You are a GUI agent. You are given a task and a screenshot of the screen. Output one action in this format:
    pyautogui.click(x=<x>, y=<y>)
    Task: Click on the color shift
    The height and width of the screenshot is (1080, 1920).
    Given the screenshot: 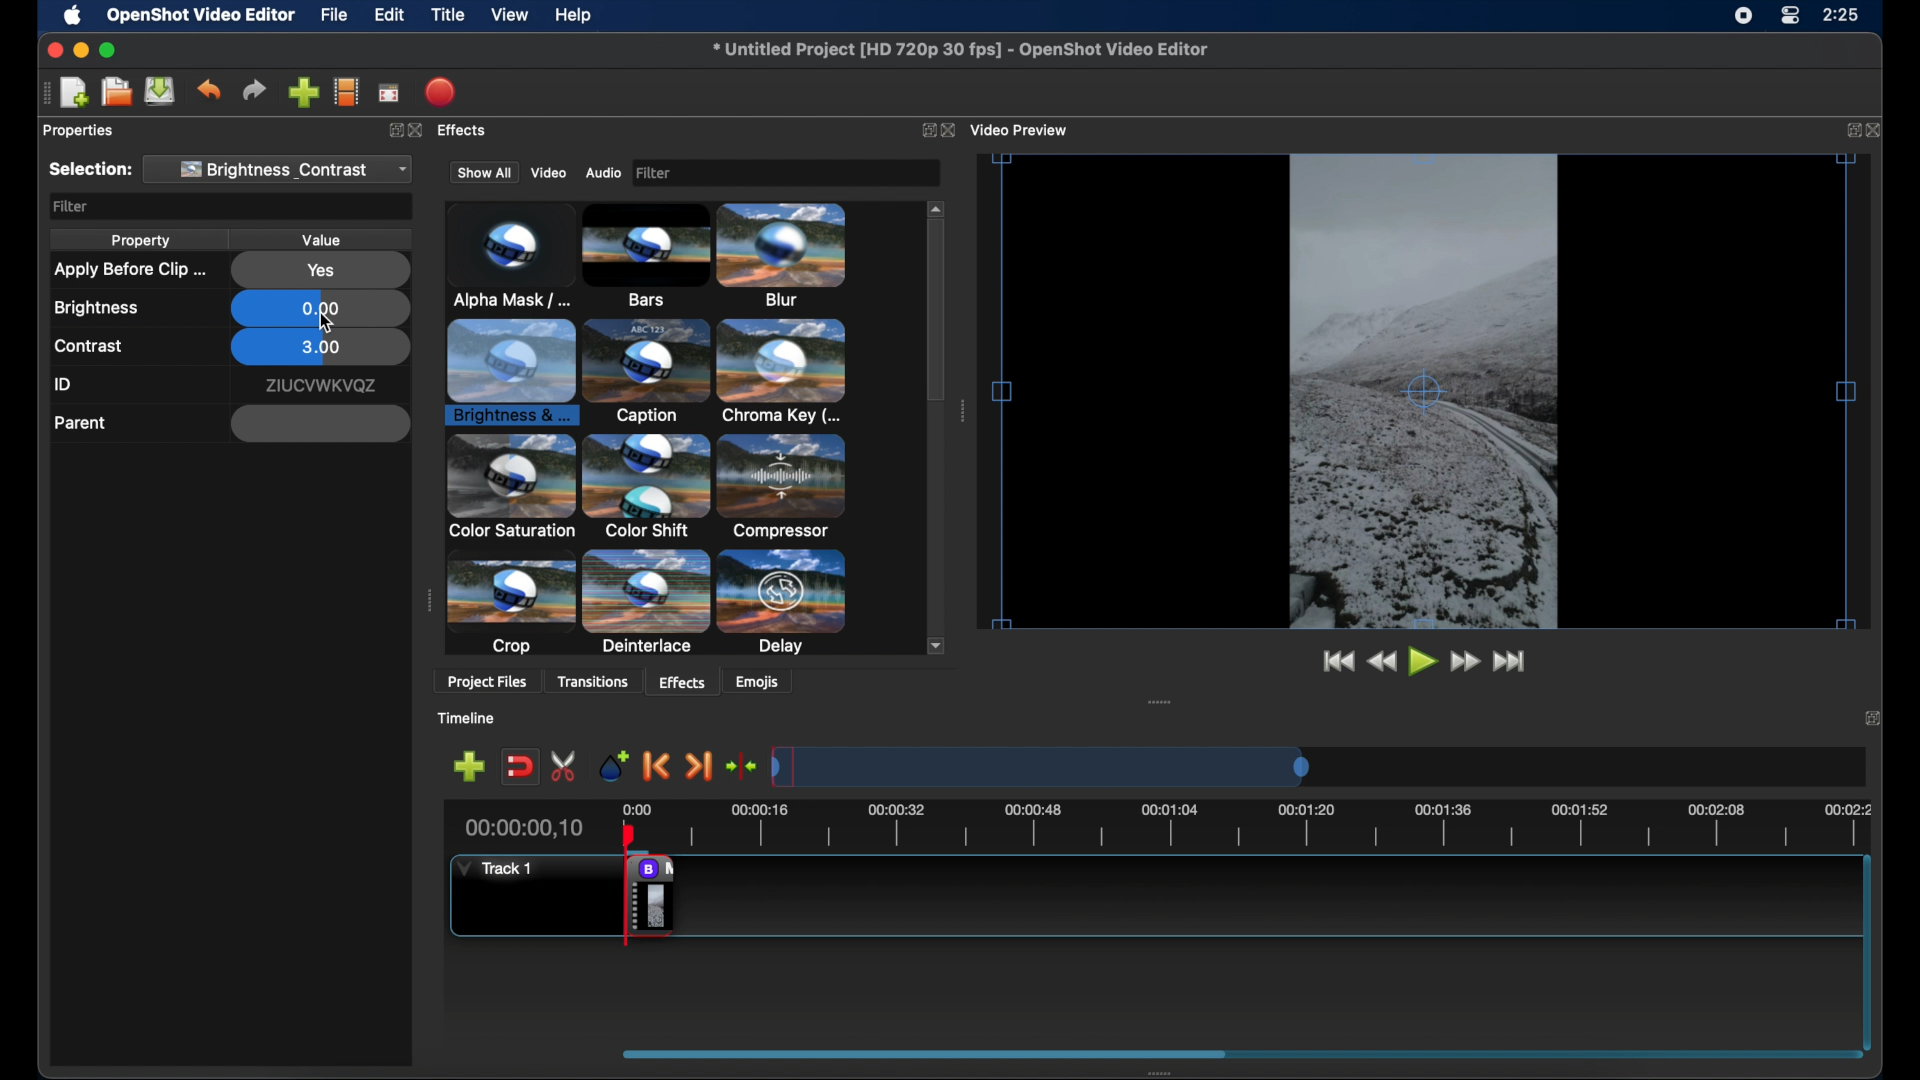 What is the action you would take?
    pyautogui.click(x=789, y=373)
    